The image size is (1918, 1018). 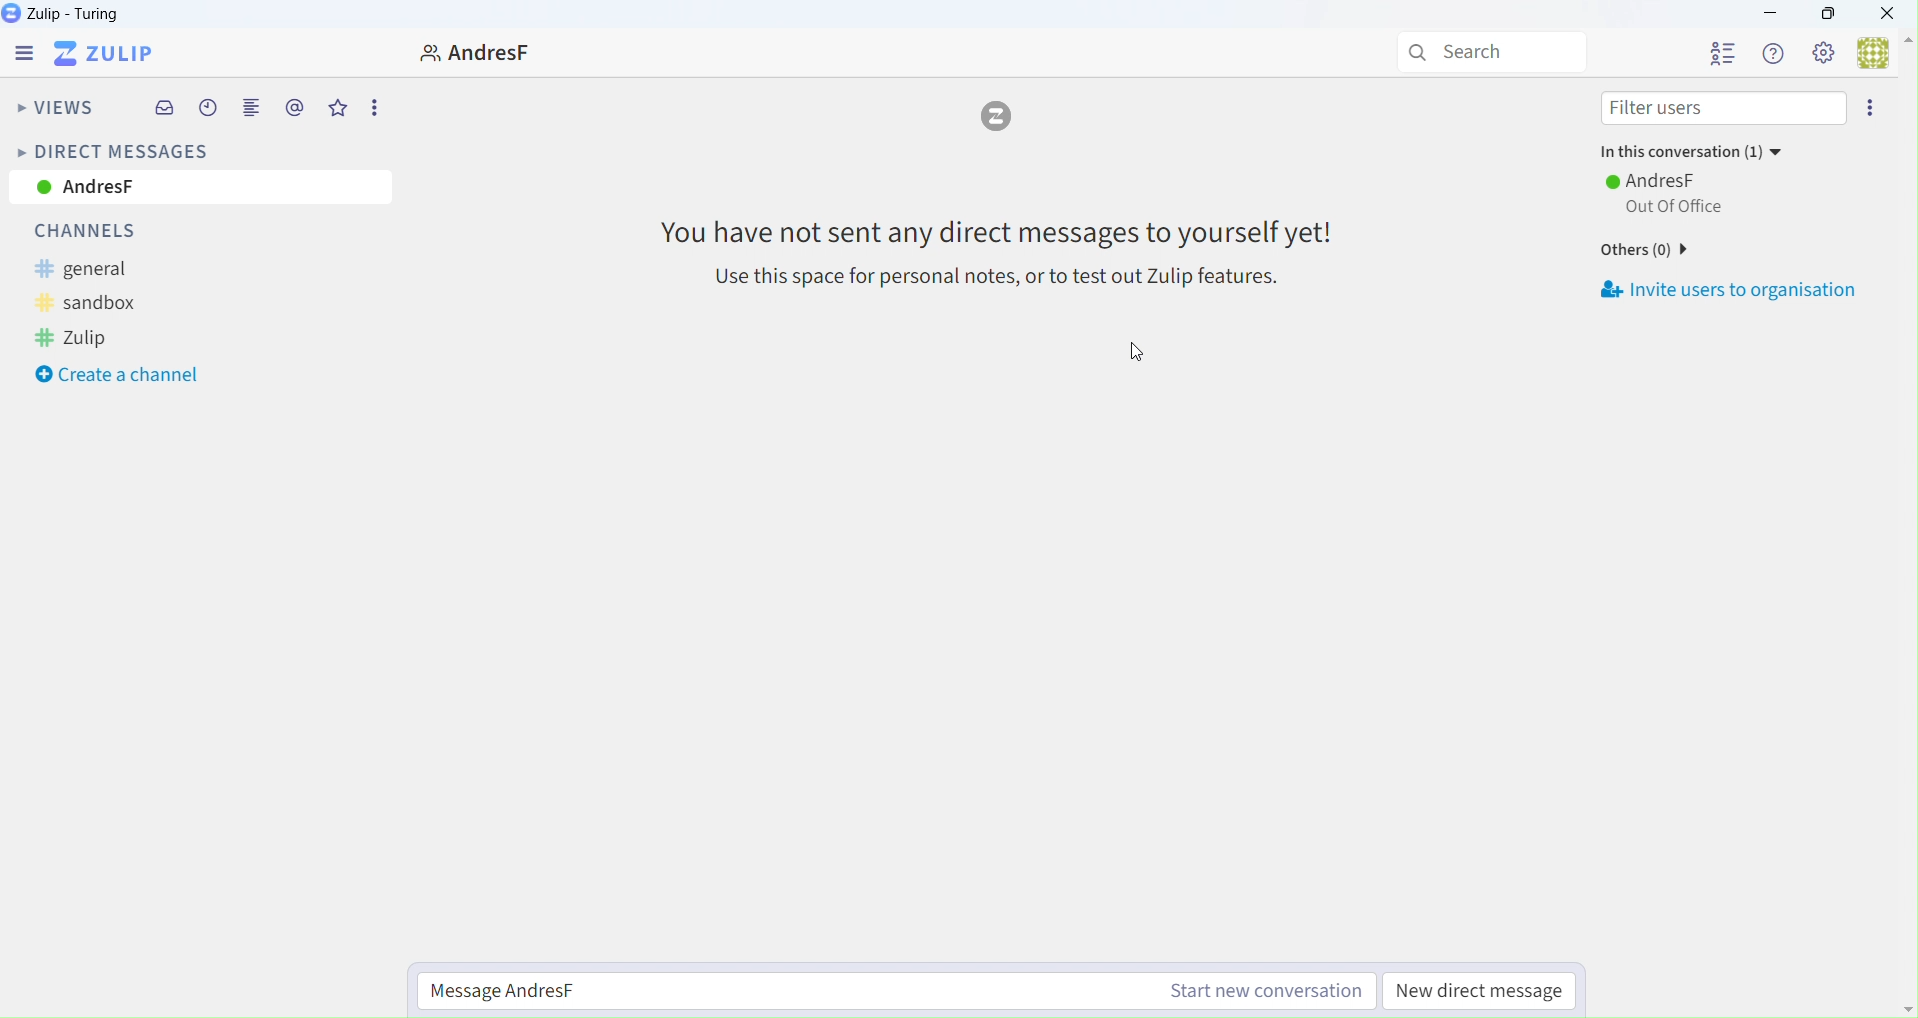 I want to click on Filter Users, so click(x=1716, y=110).